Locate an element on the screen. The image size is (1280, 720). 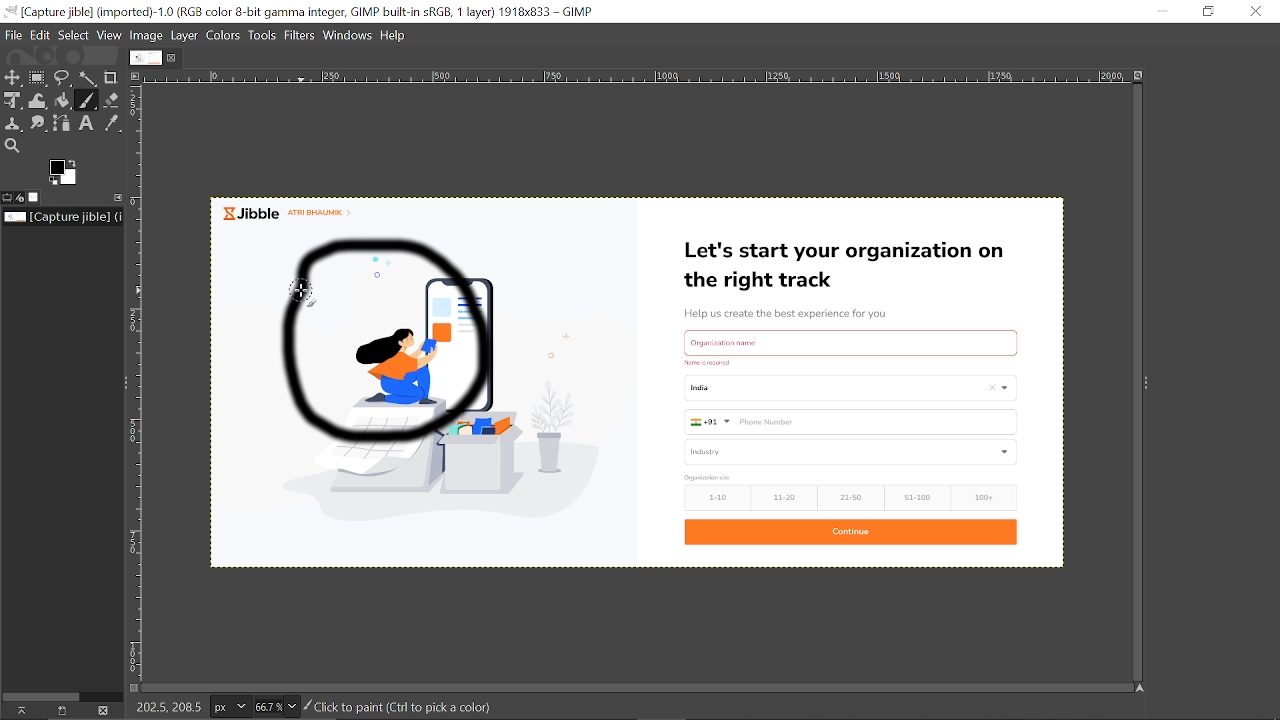
Raise this images displays is located at coordinates (19, 710).